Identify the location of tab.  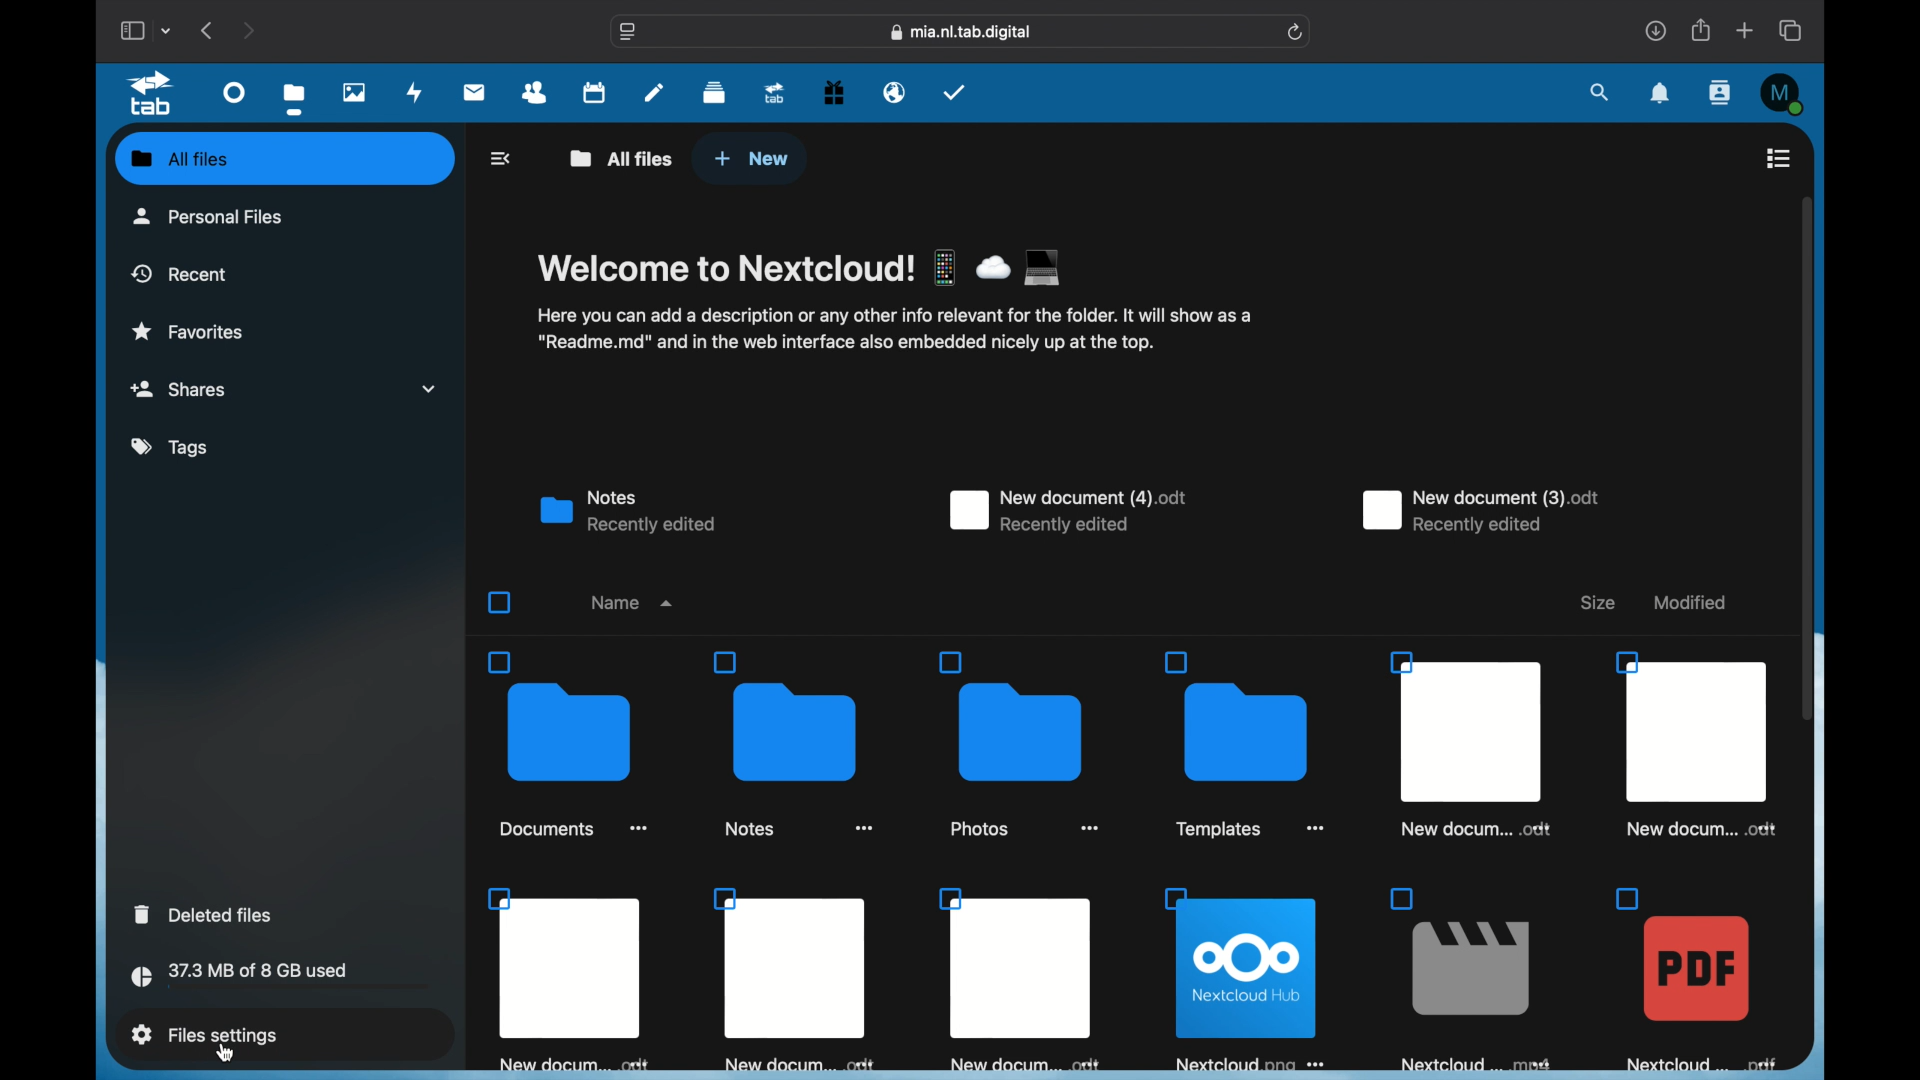
(775, 94).